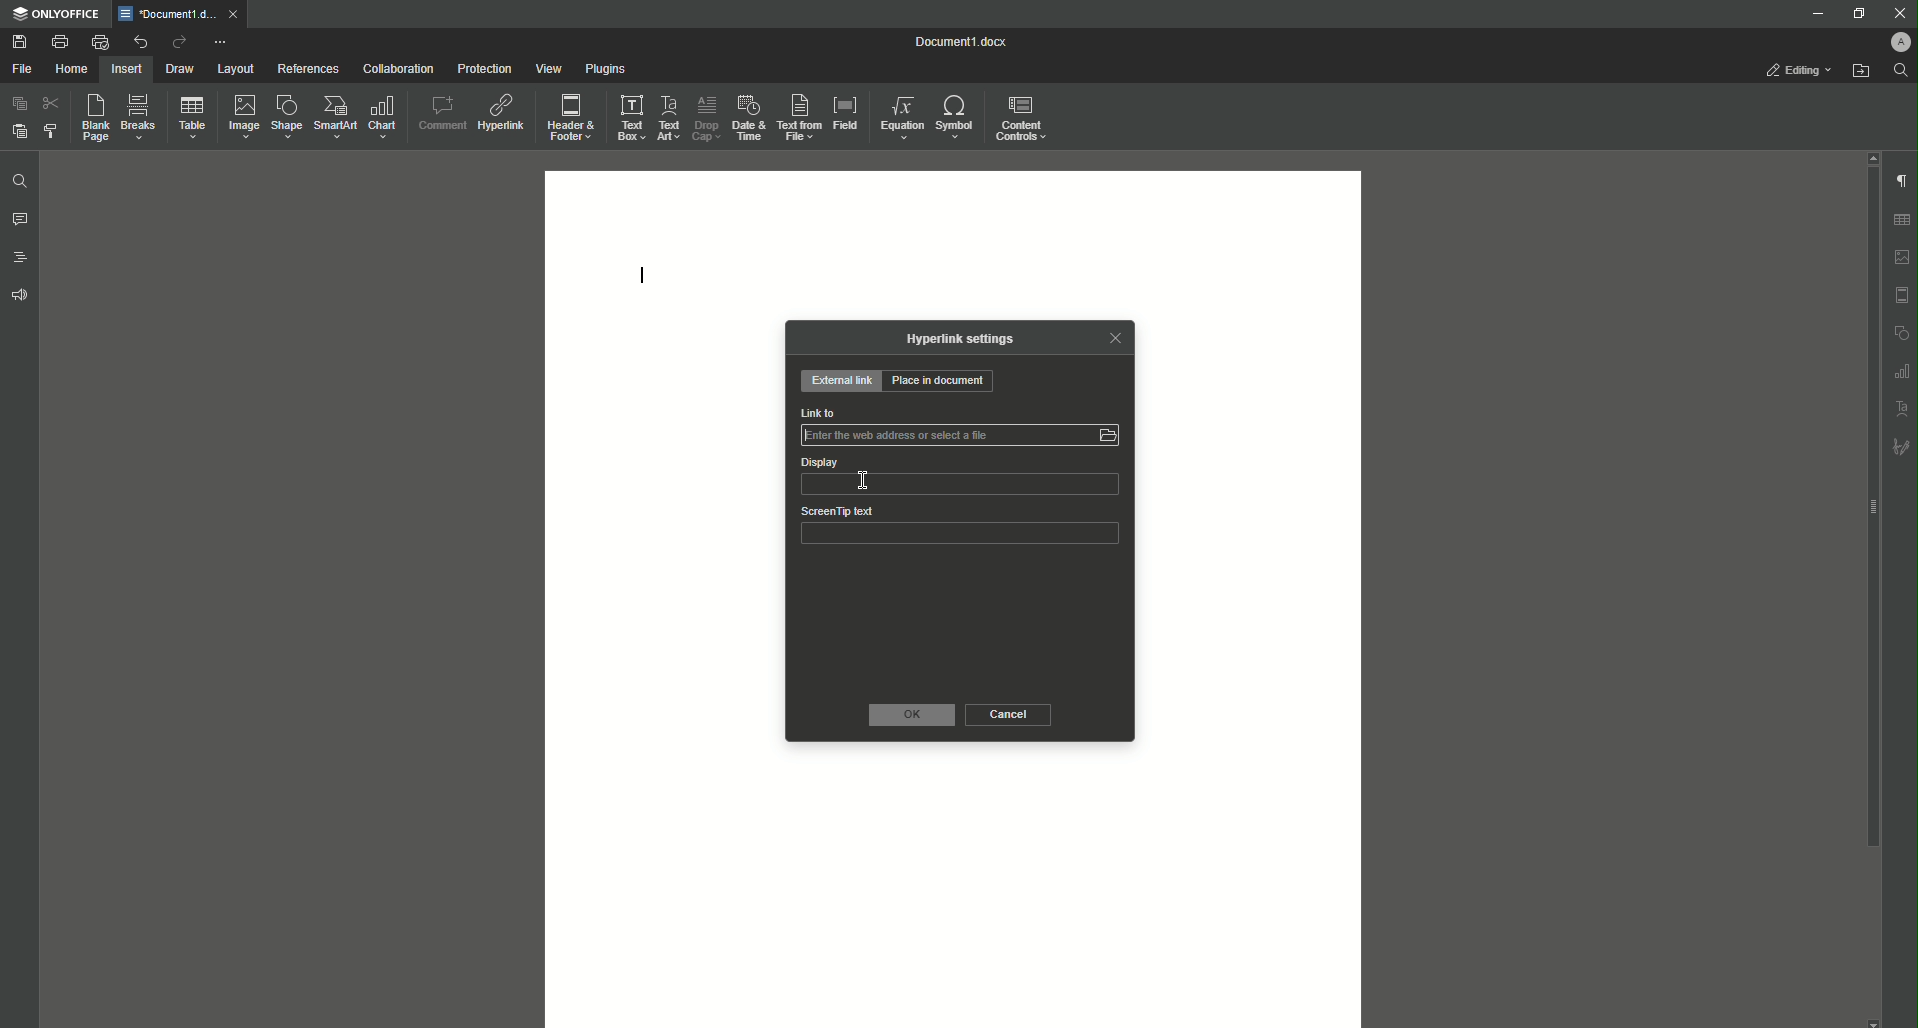  What do you see at coordinates (549, 68) in the screenshot?
I see `View` at bounding box center [549, 68].